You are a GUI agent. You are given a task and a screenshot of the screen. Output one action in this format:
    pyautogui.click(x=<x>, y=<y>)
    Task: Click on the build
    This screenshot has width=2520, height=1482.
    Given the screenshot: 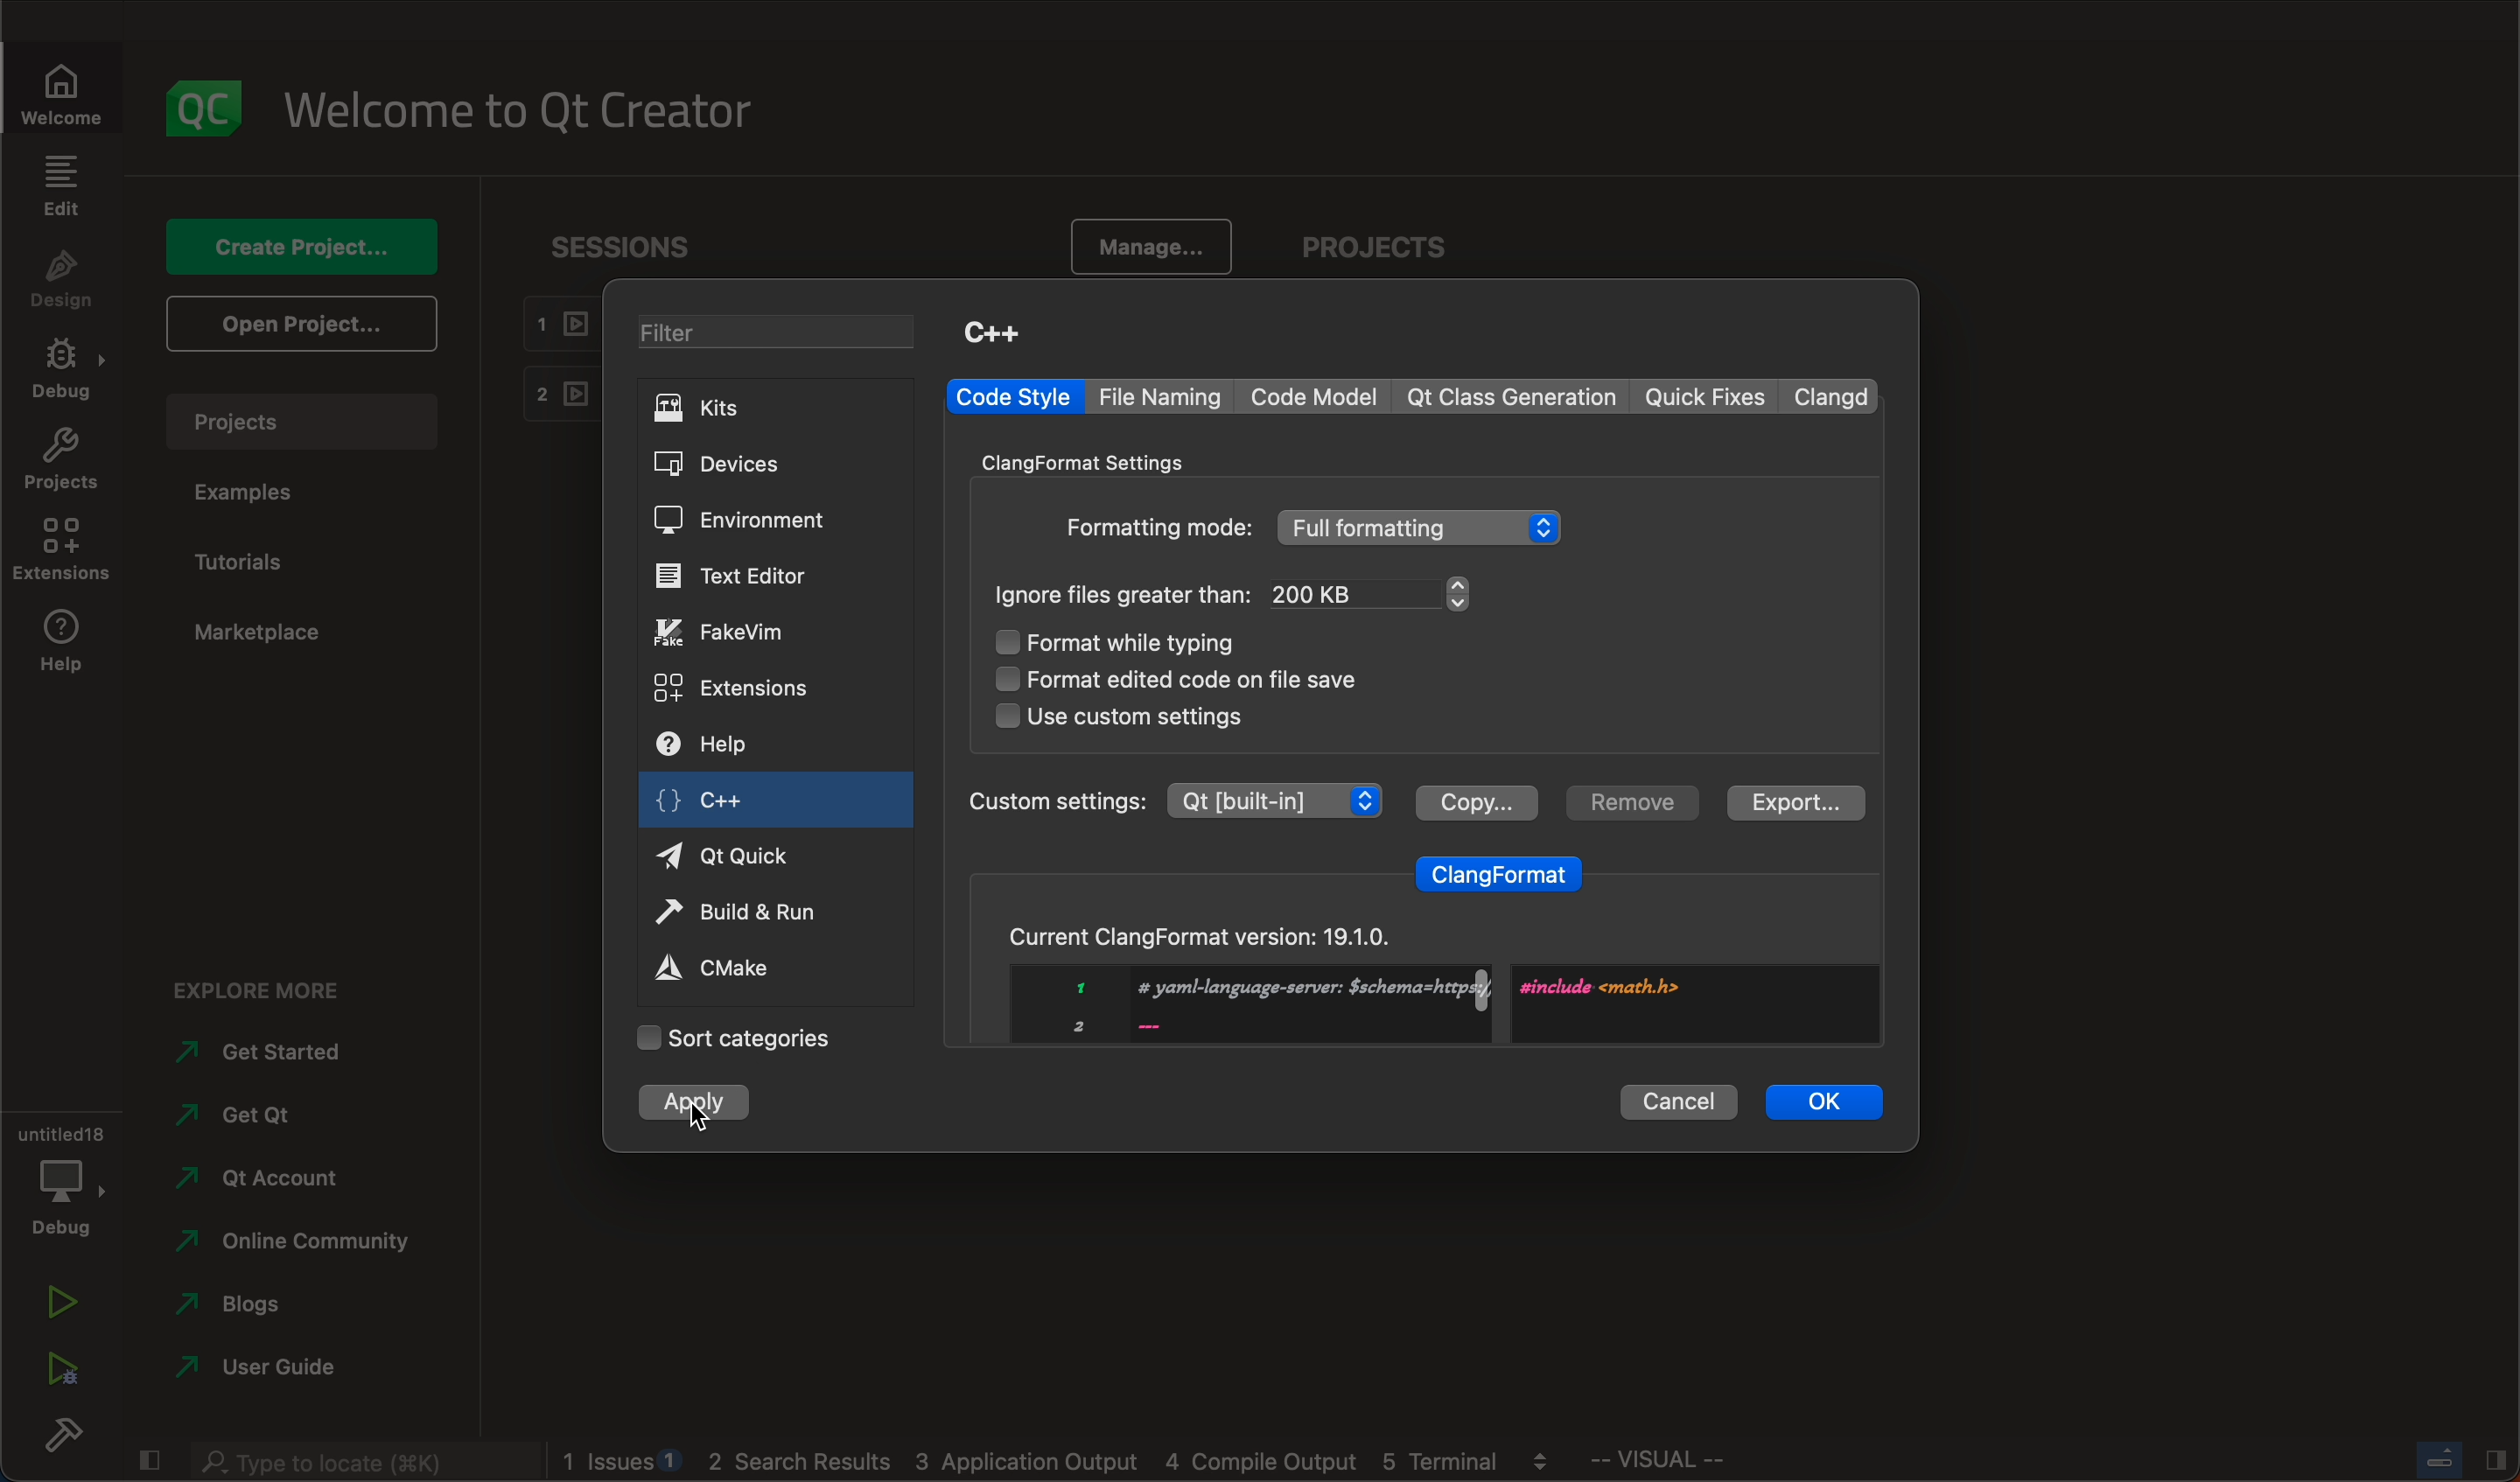 What is the action you would take?
    pyautogui.click(x=60, y=1440)
    